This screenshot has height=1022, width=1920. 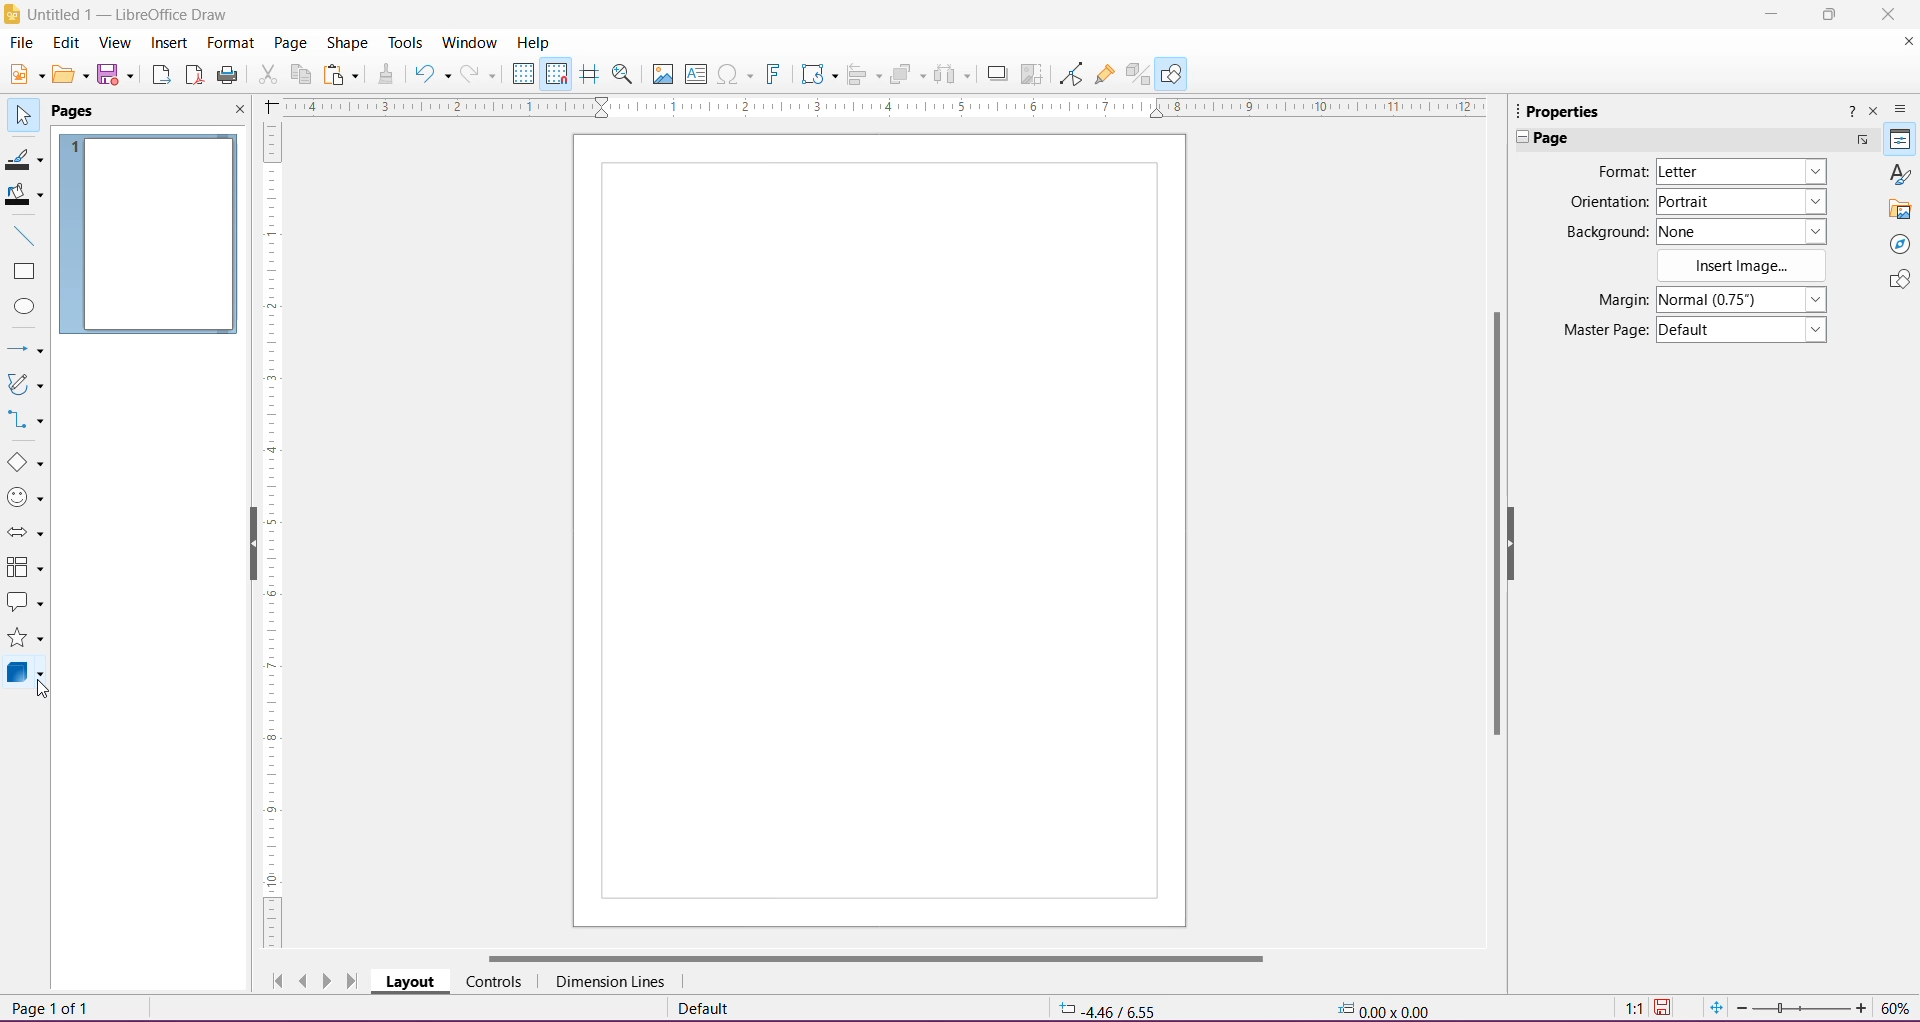 I want to click on Stars and Banners, so click(x=26, y=640).